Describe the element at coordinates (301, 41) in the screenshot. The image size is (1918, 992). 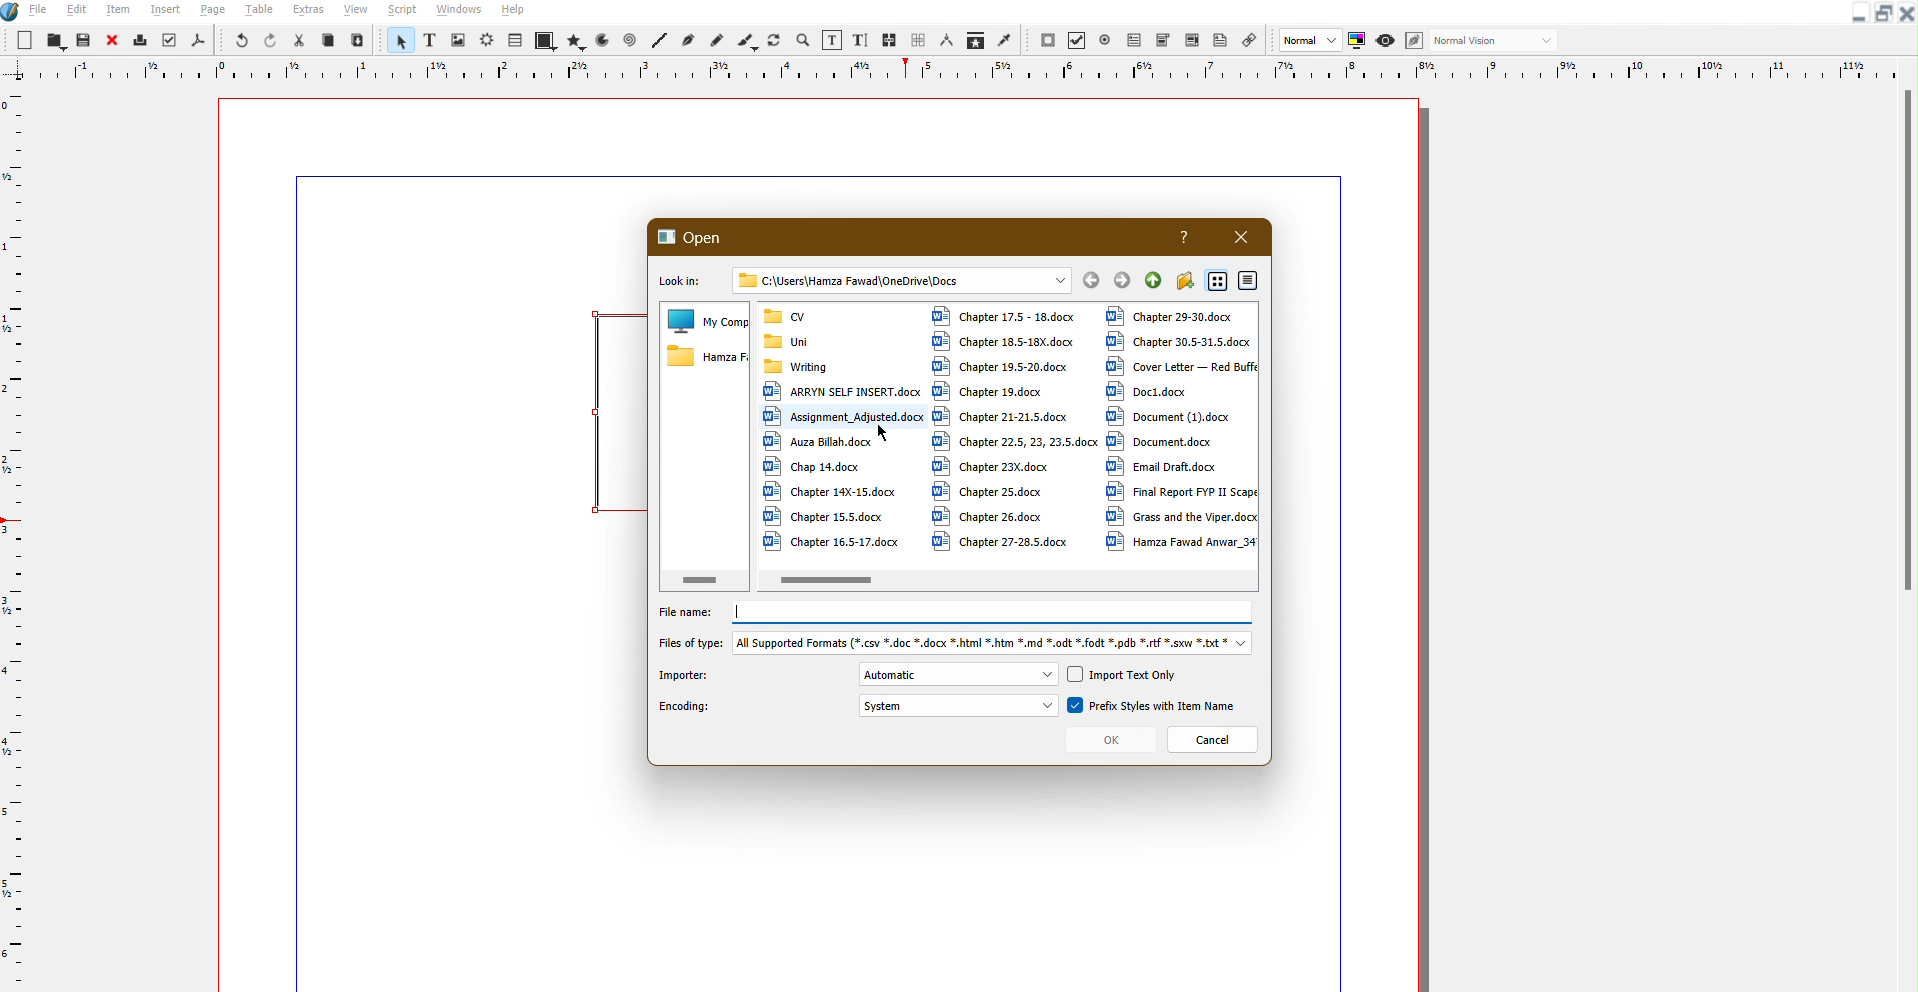
I see `Cut` at that location.